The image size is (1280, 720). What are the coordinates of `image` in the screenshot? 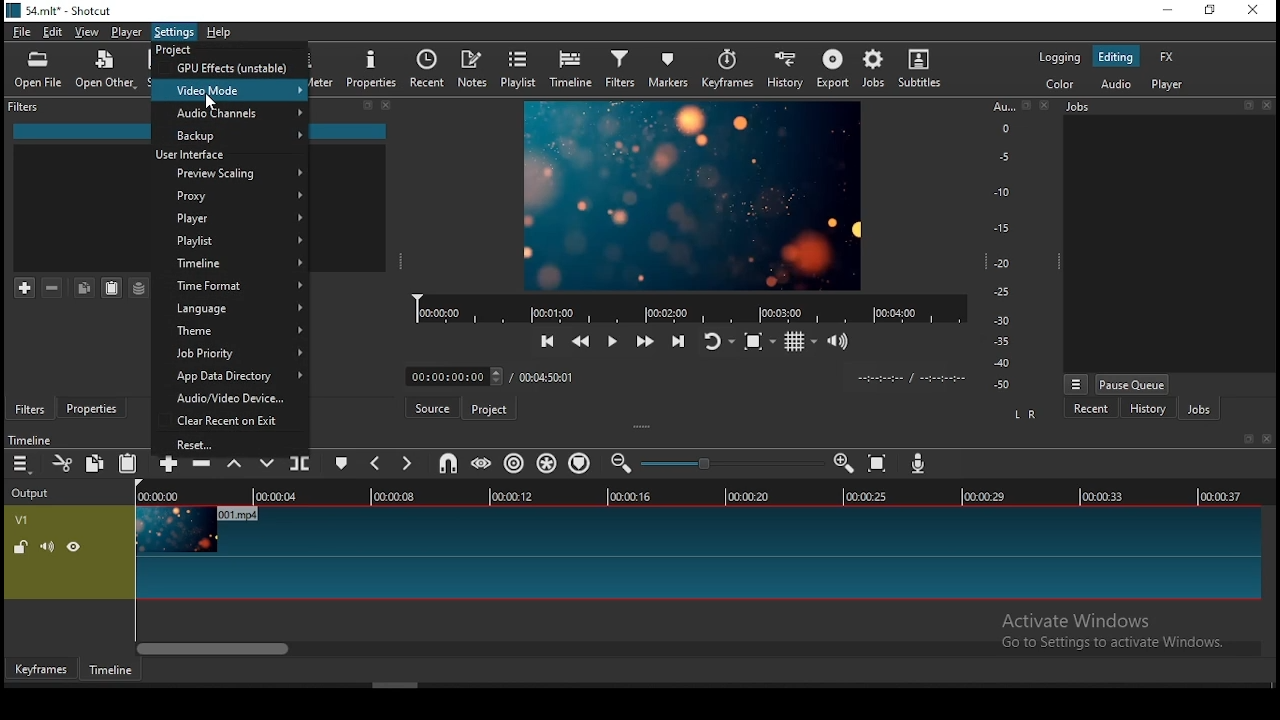 It's located at (689, 195).